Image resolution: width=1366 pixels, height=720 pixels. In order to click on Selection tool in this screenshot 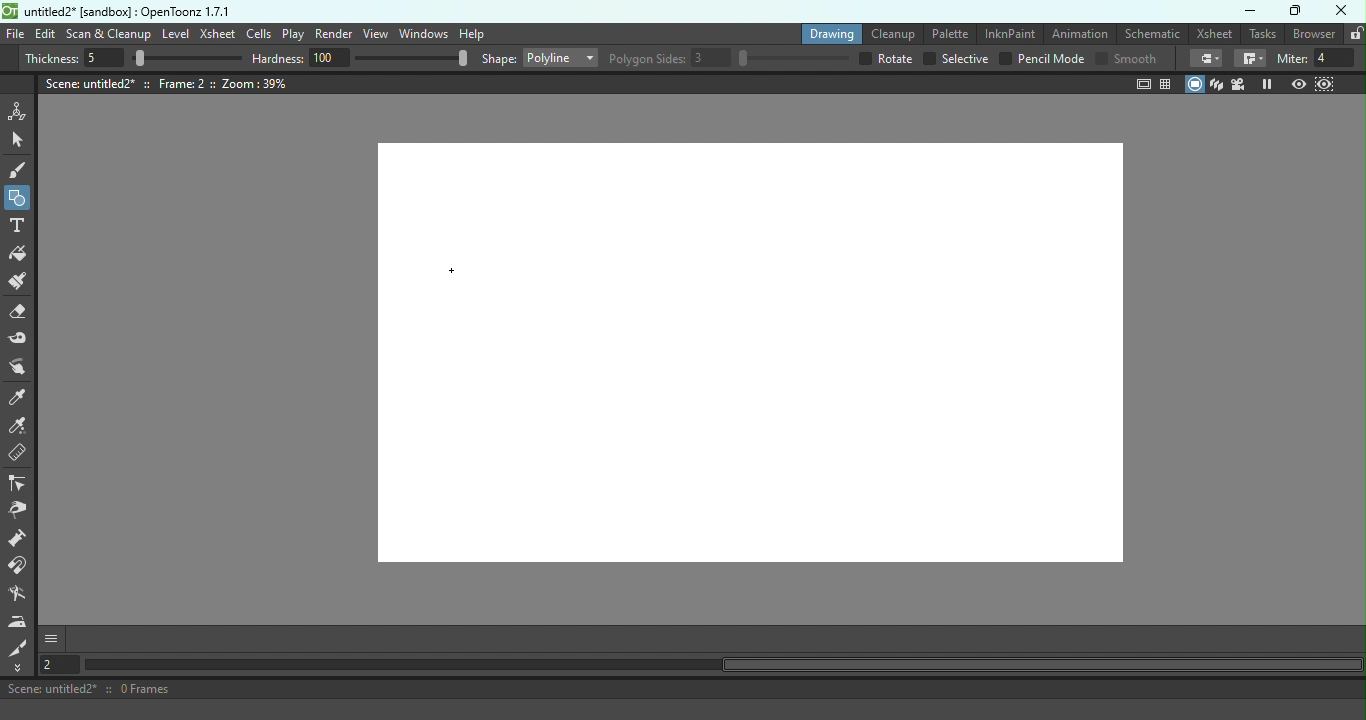, I will do `click(20, 141)`.